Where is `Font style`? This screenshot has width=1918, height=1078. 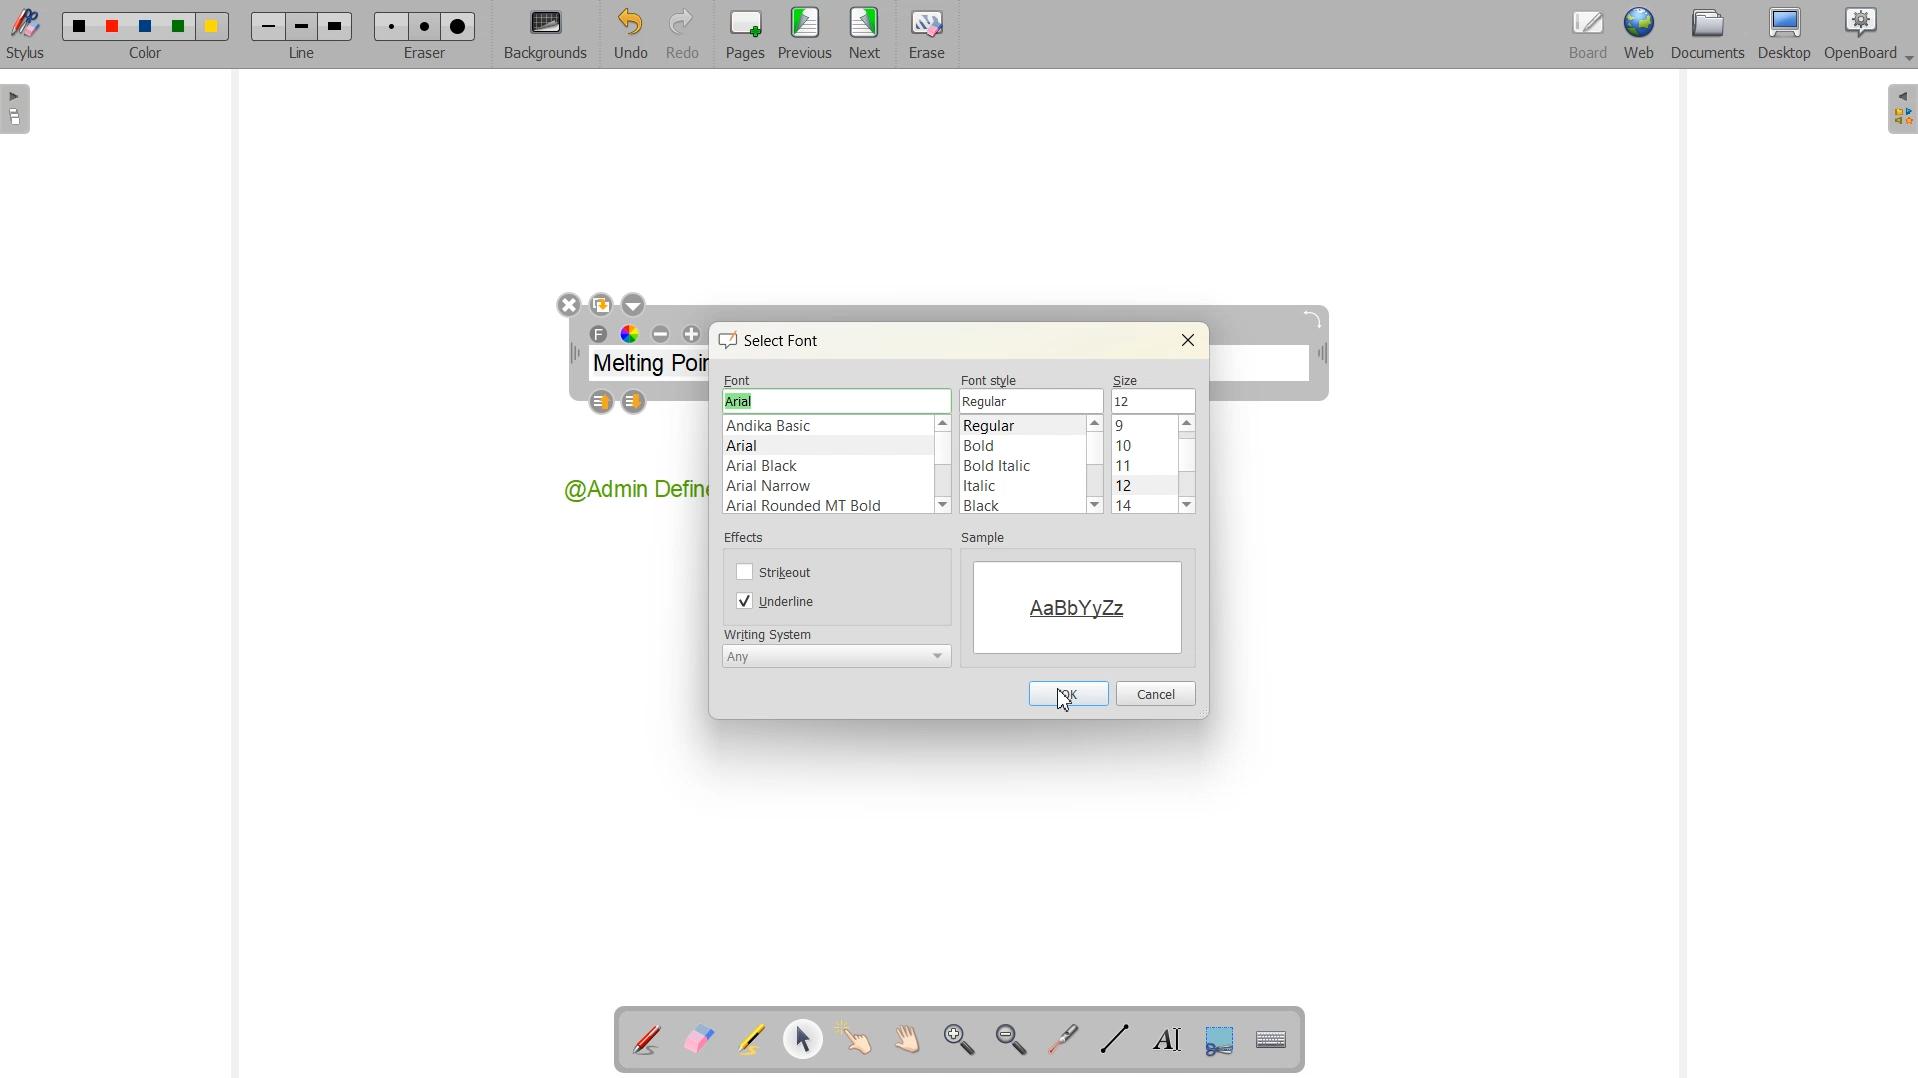
Font style is located at coordinates (1022, 465).